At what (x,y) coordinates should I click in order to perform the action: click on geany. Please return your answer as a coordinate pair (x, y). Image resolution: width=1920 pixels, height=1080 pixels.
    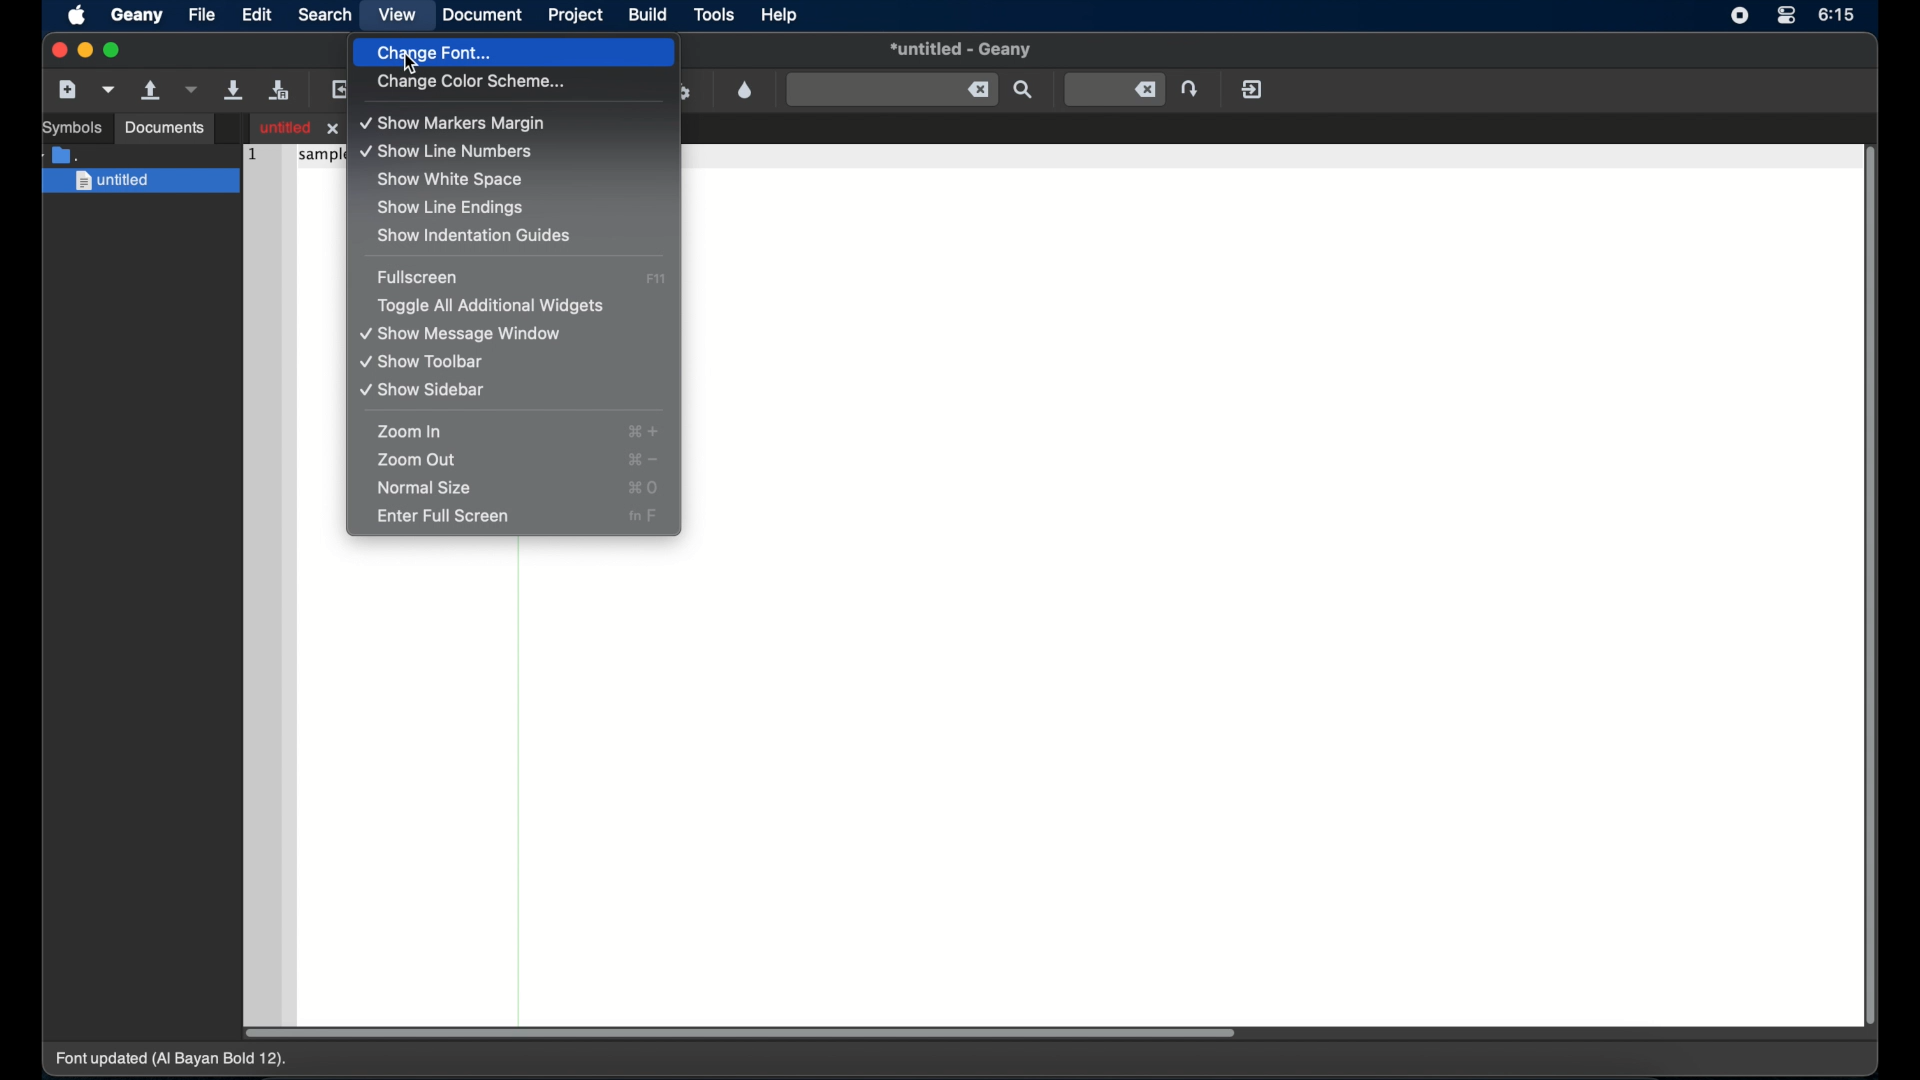
    Looking at the image, I should click on (137, 16).